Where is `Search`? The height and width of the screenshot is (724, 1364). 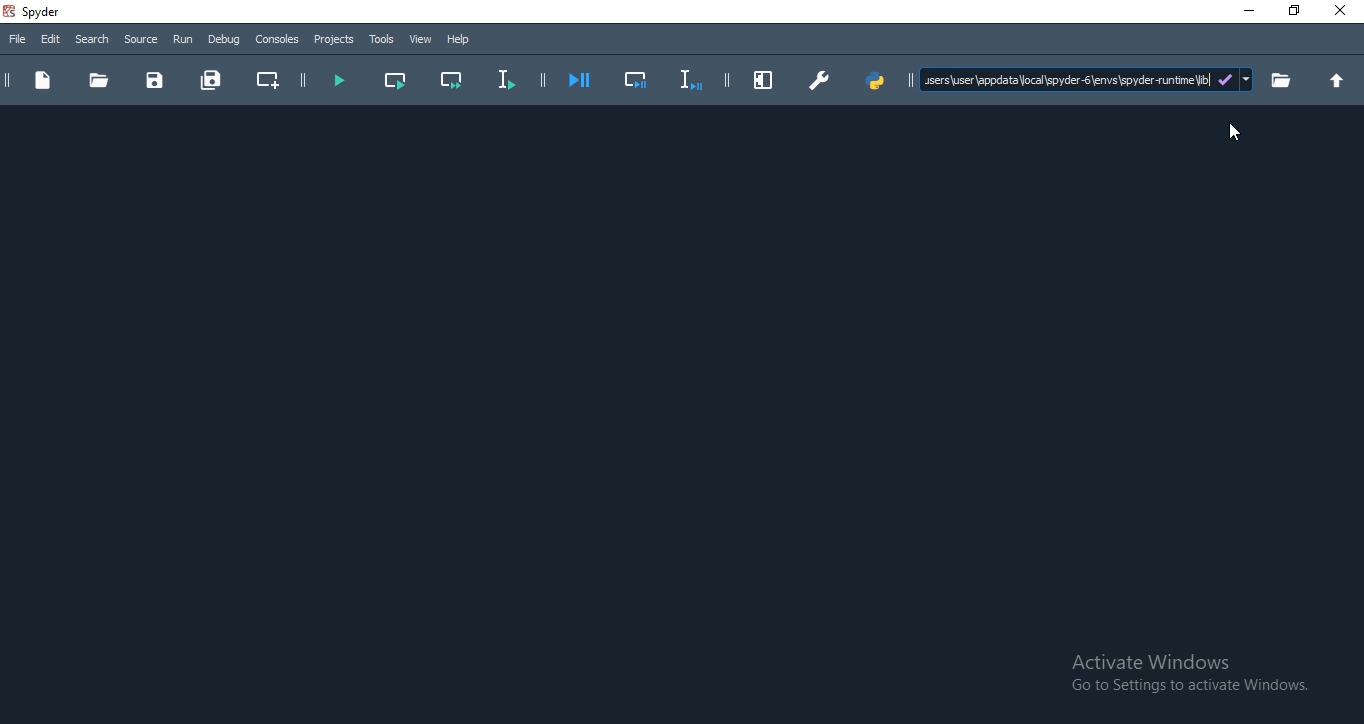
Search is located at coordinates (94, 39).